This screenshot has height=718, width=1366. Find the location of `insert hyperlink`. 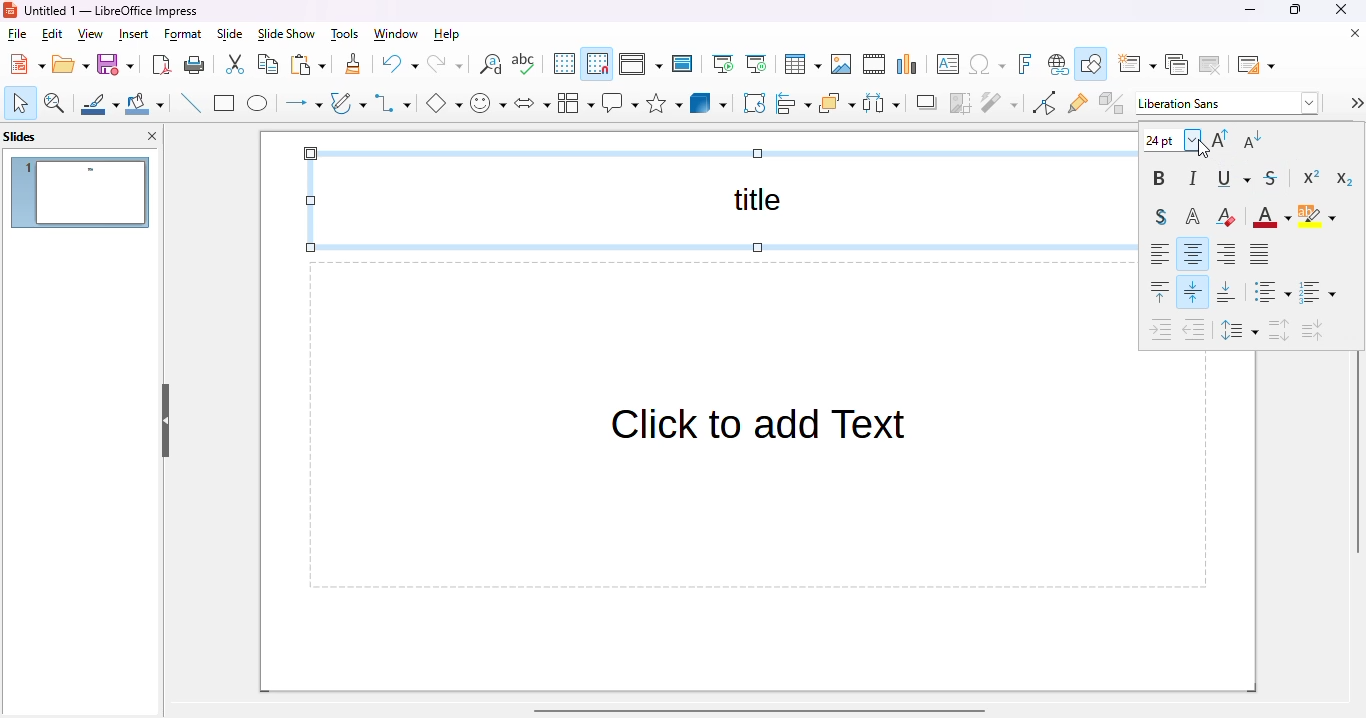

insert hyperlink is located at coordinates (1058, 64).